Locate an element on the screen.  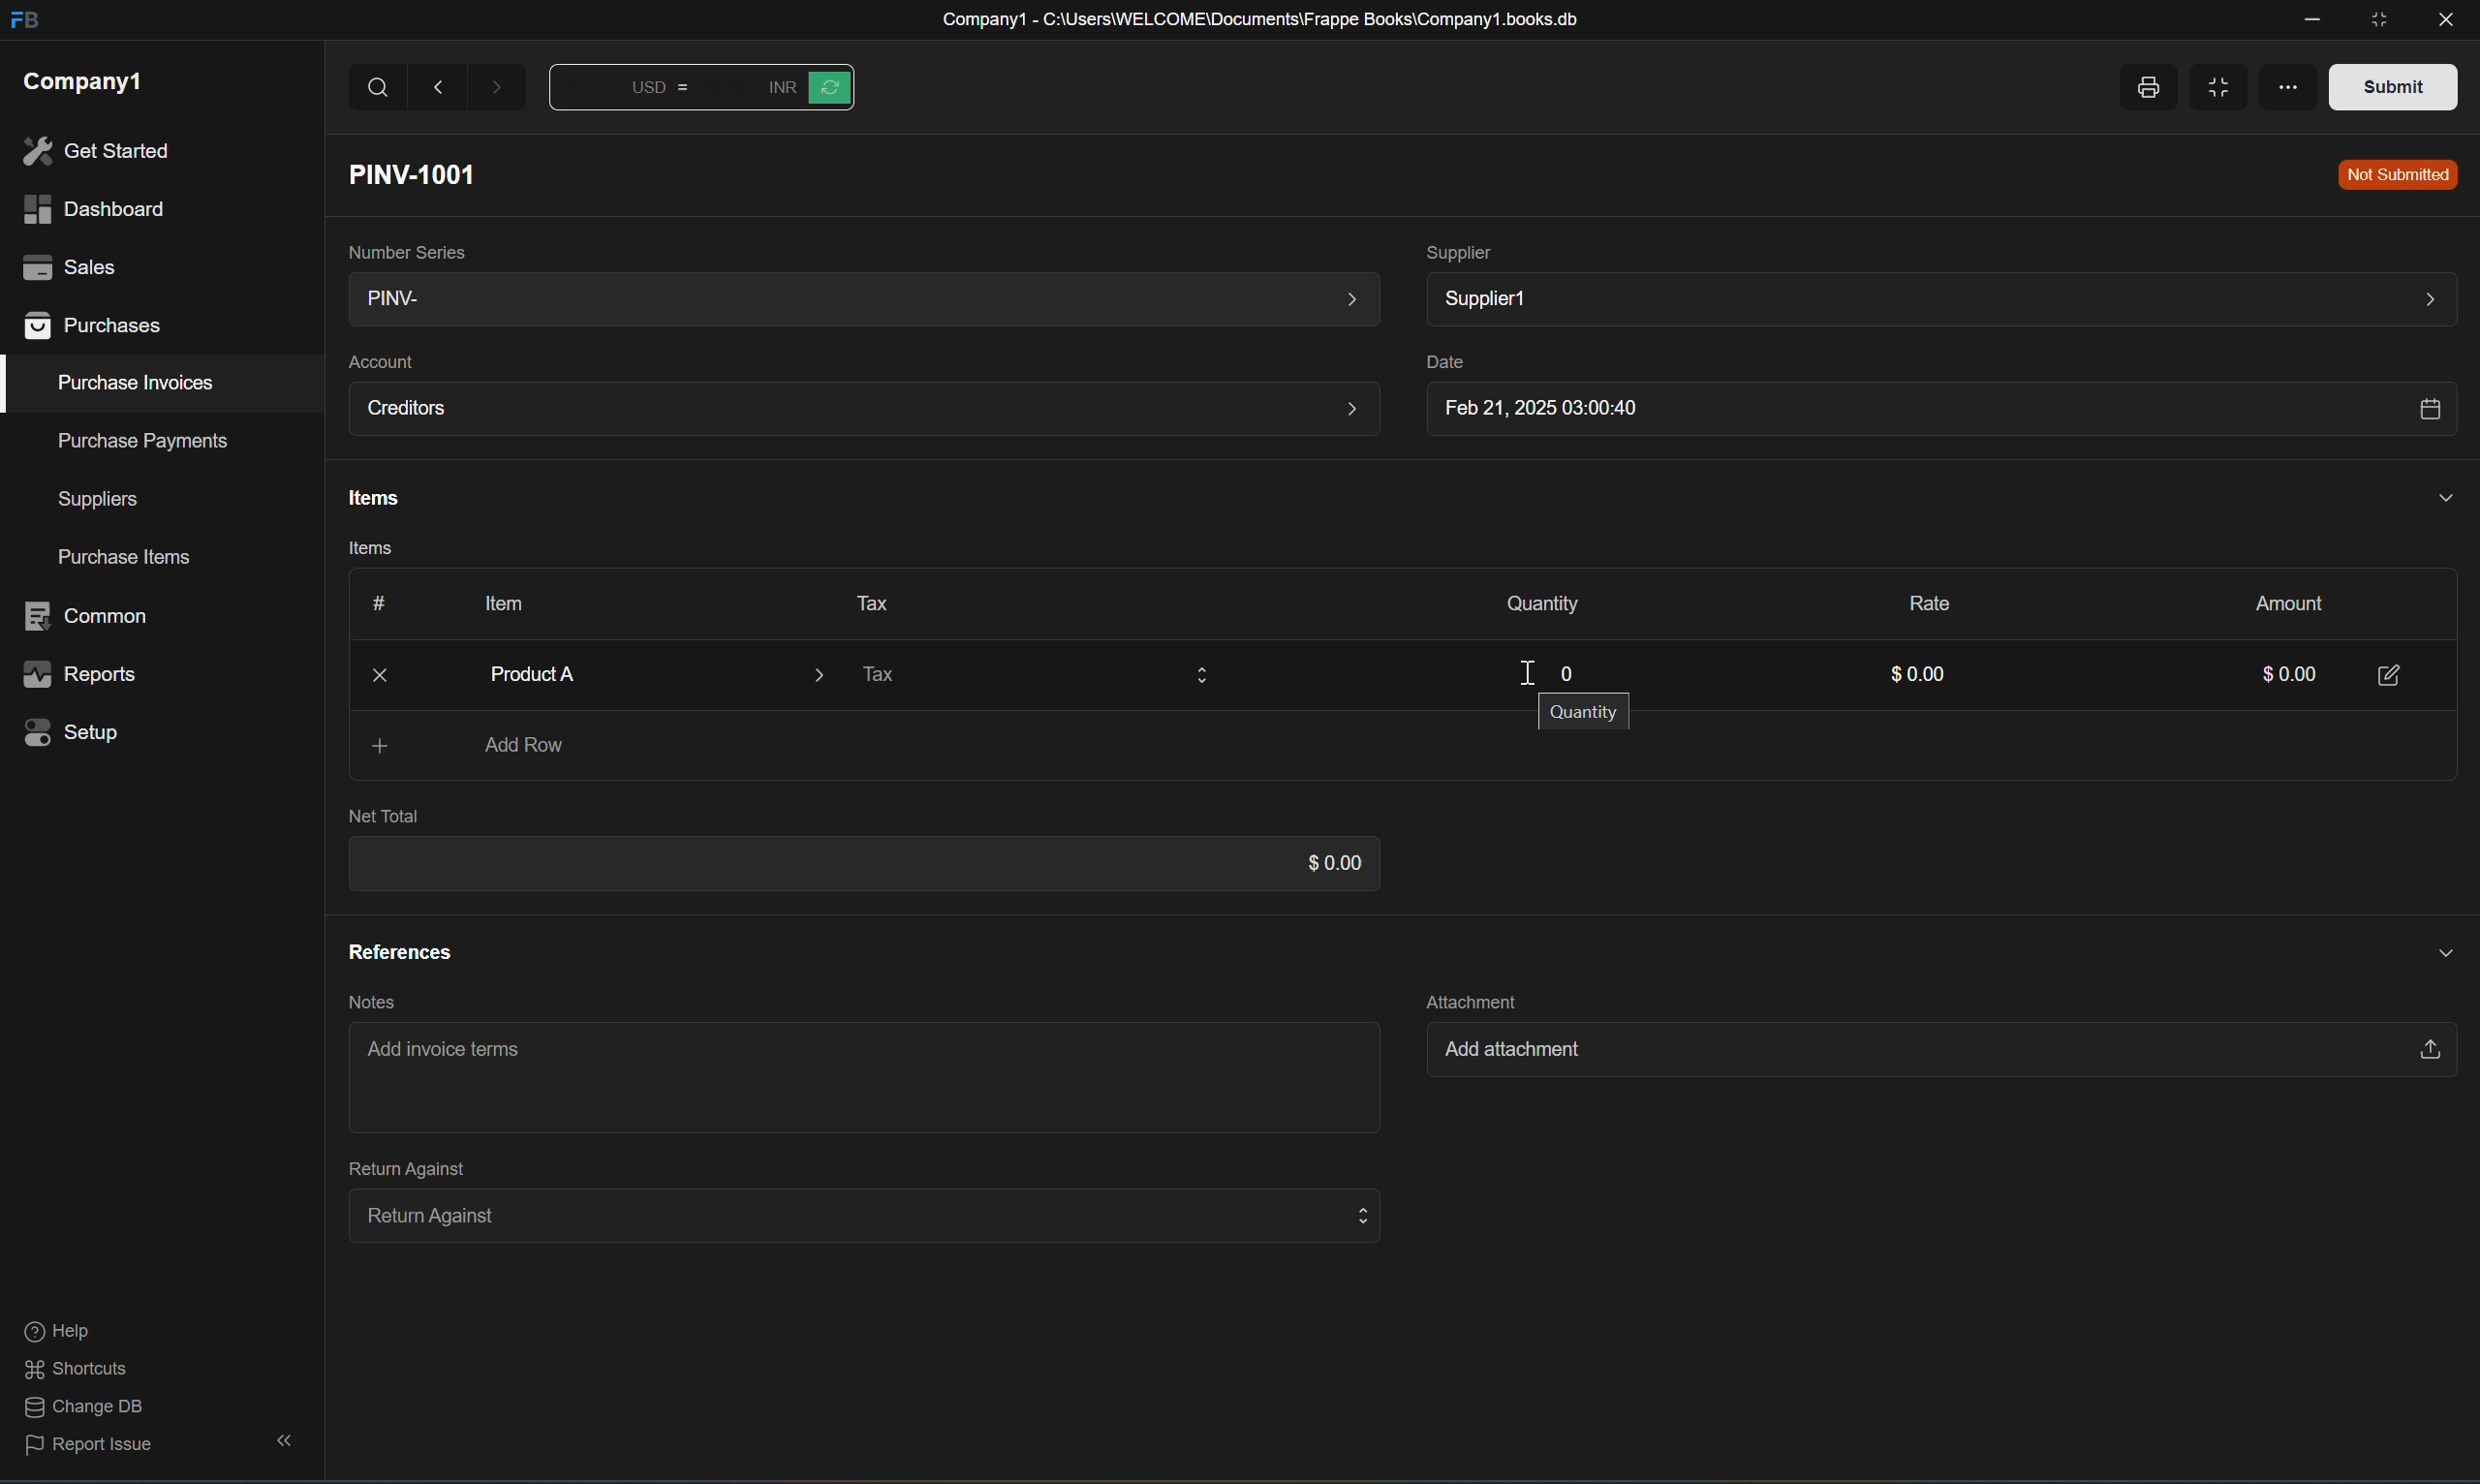
Number Series is located at coordinates (402, 248).